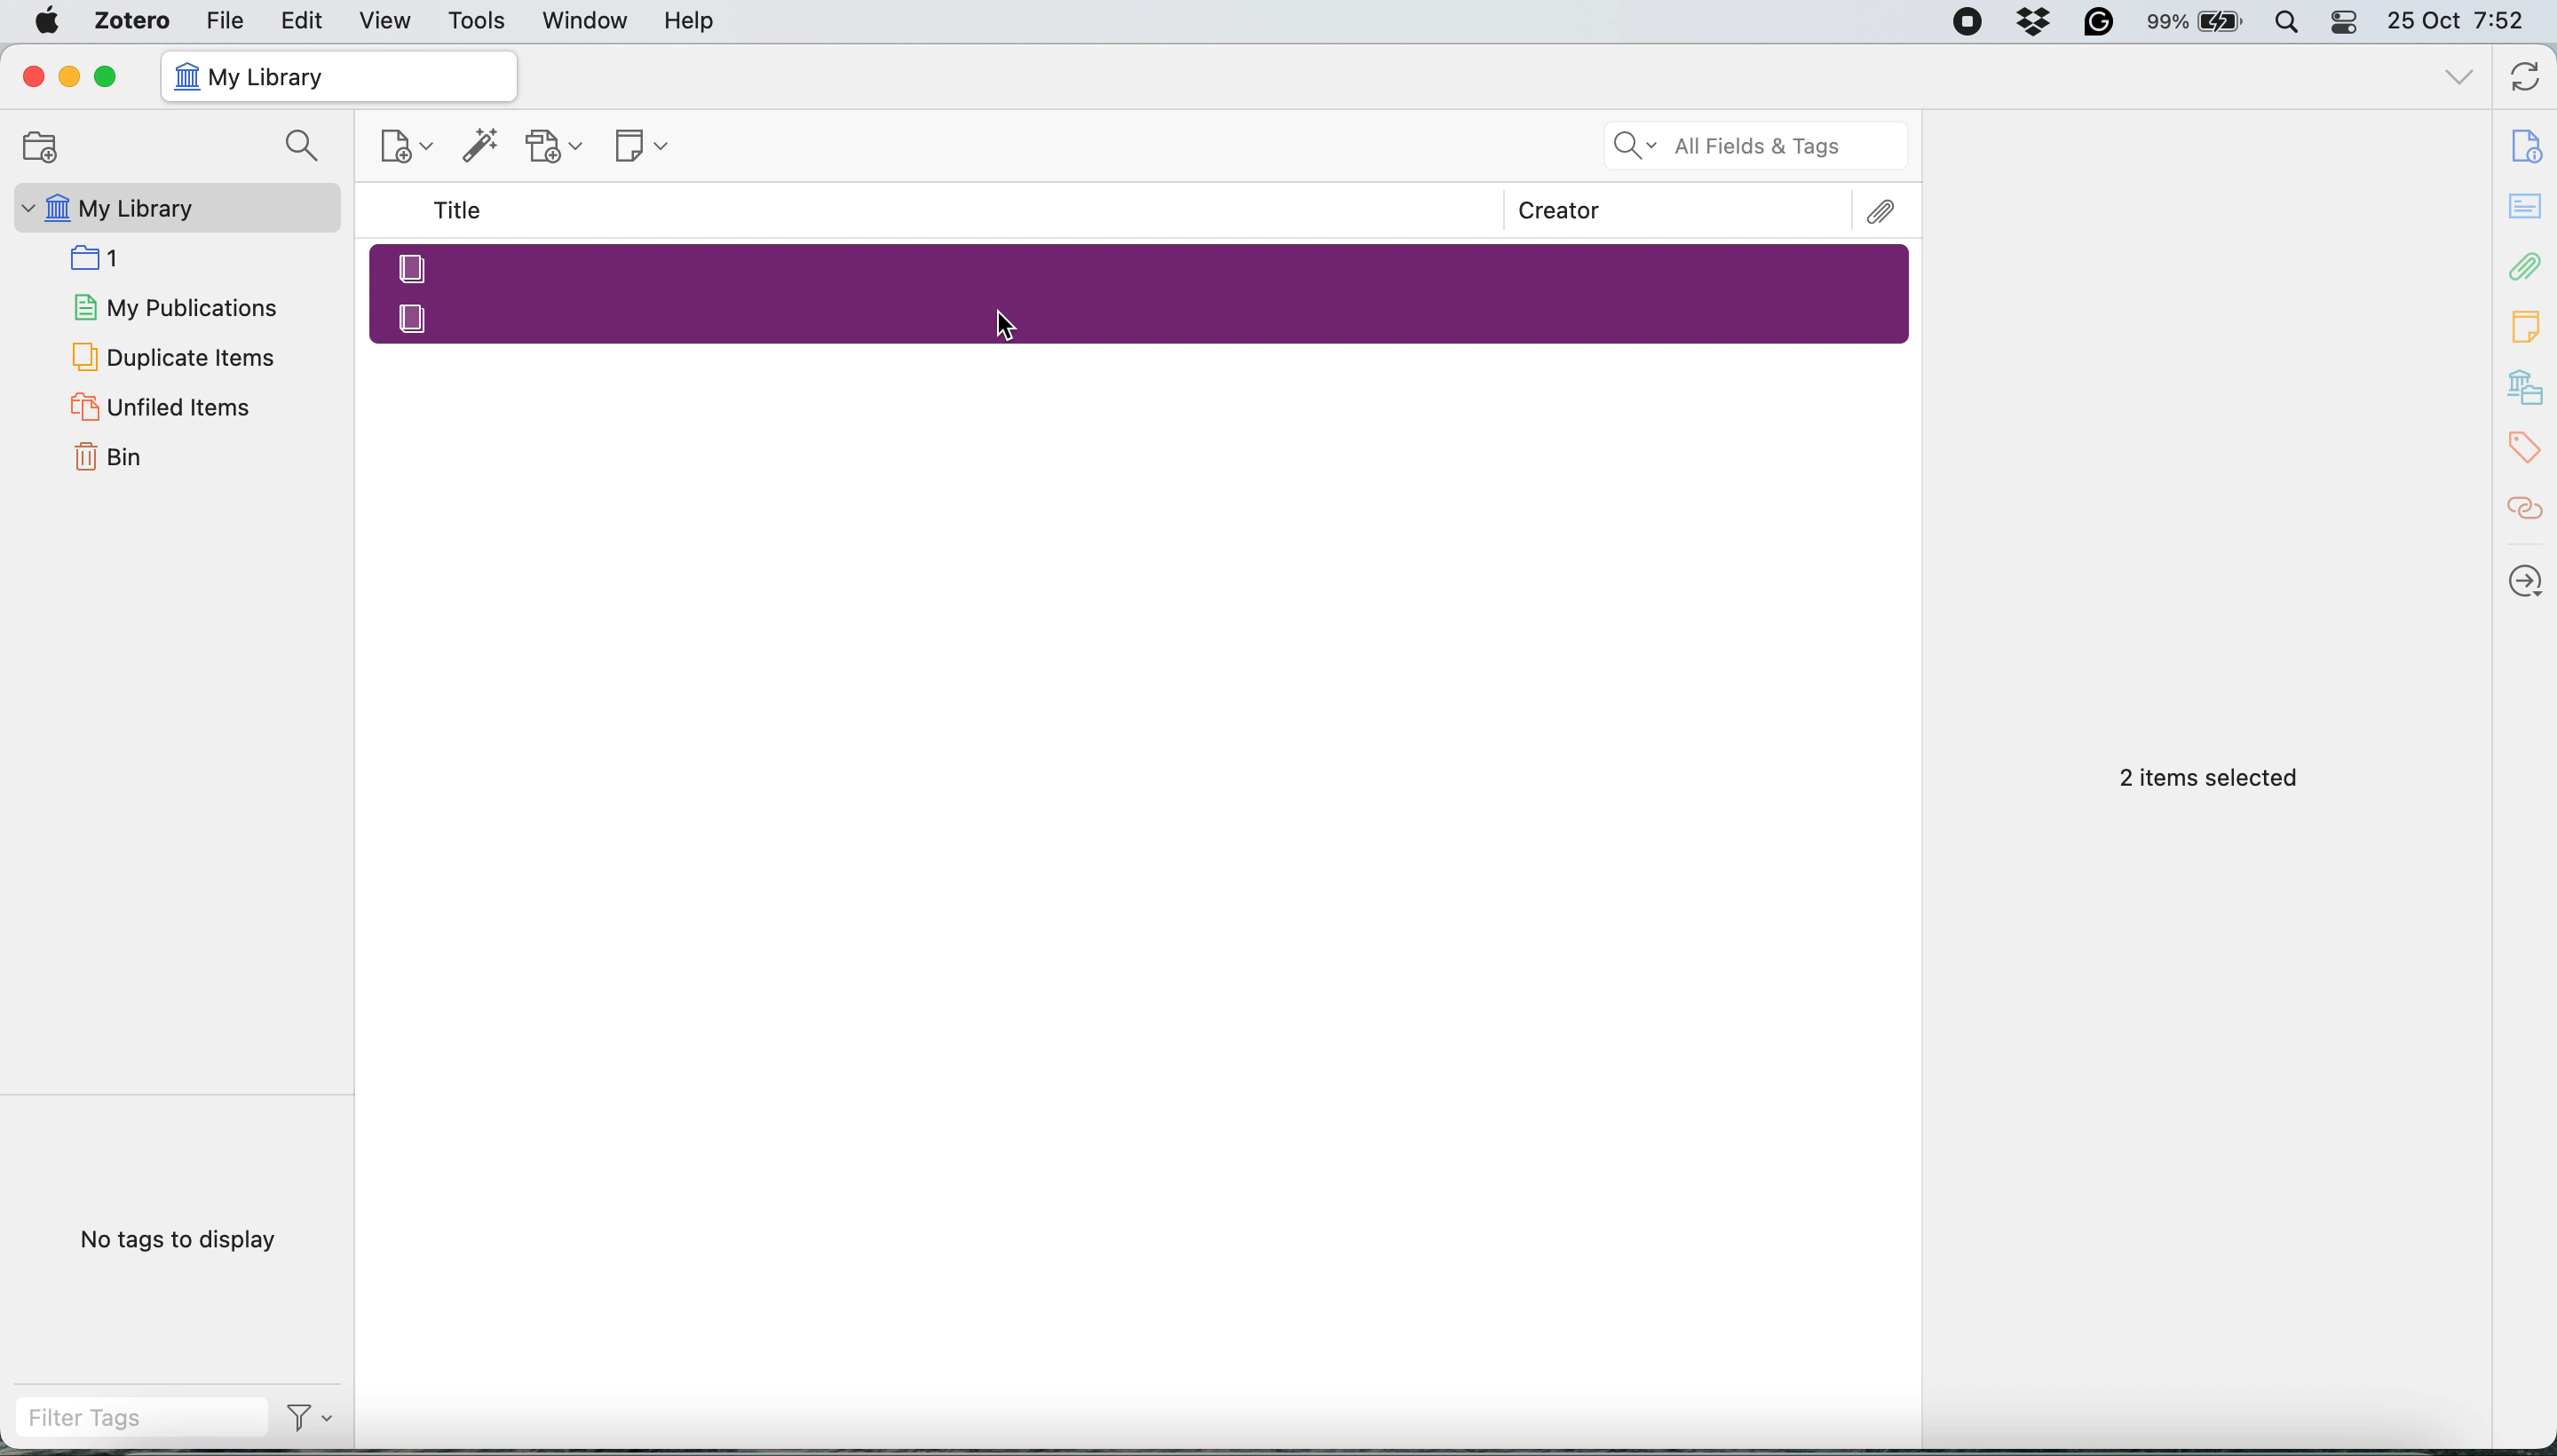 The height and width of the screenshot is (1456, 2557). Describe the element at coordinates (304, 20) in the screenshot. I see `Edit` at that location.